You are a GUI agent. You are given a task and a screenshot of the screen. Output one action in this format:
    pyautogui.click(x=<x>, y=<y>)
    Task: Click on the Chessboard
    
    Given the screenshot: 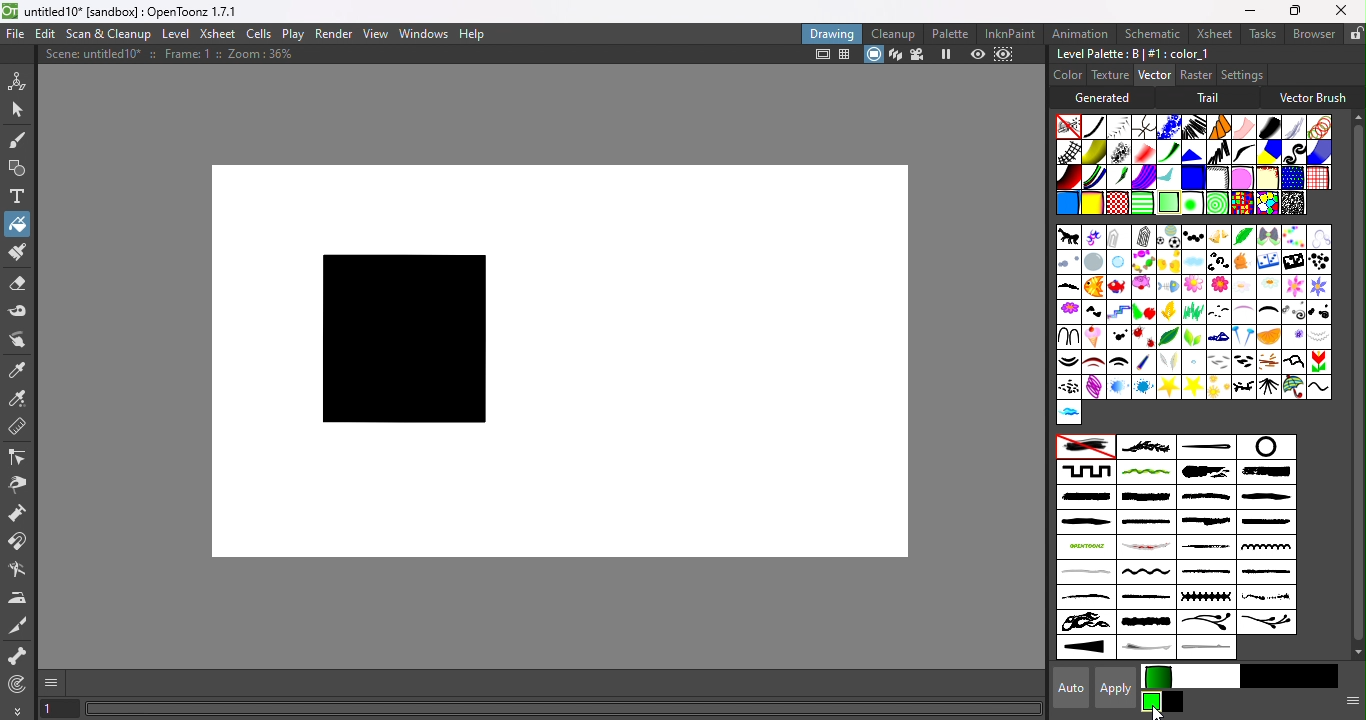 What is the action you would take?
    pyautogui.click(x=1118, y=203)
    